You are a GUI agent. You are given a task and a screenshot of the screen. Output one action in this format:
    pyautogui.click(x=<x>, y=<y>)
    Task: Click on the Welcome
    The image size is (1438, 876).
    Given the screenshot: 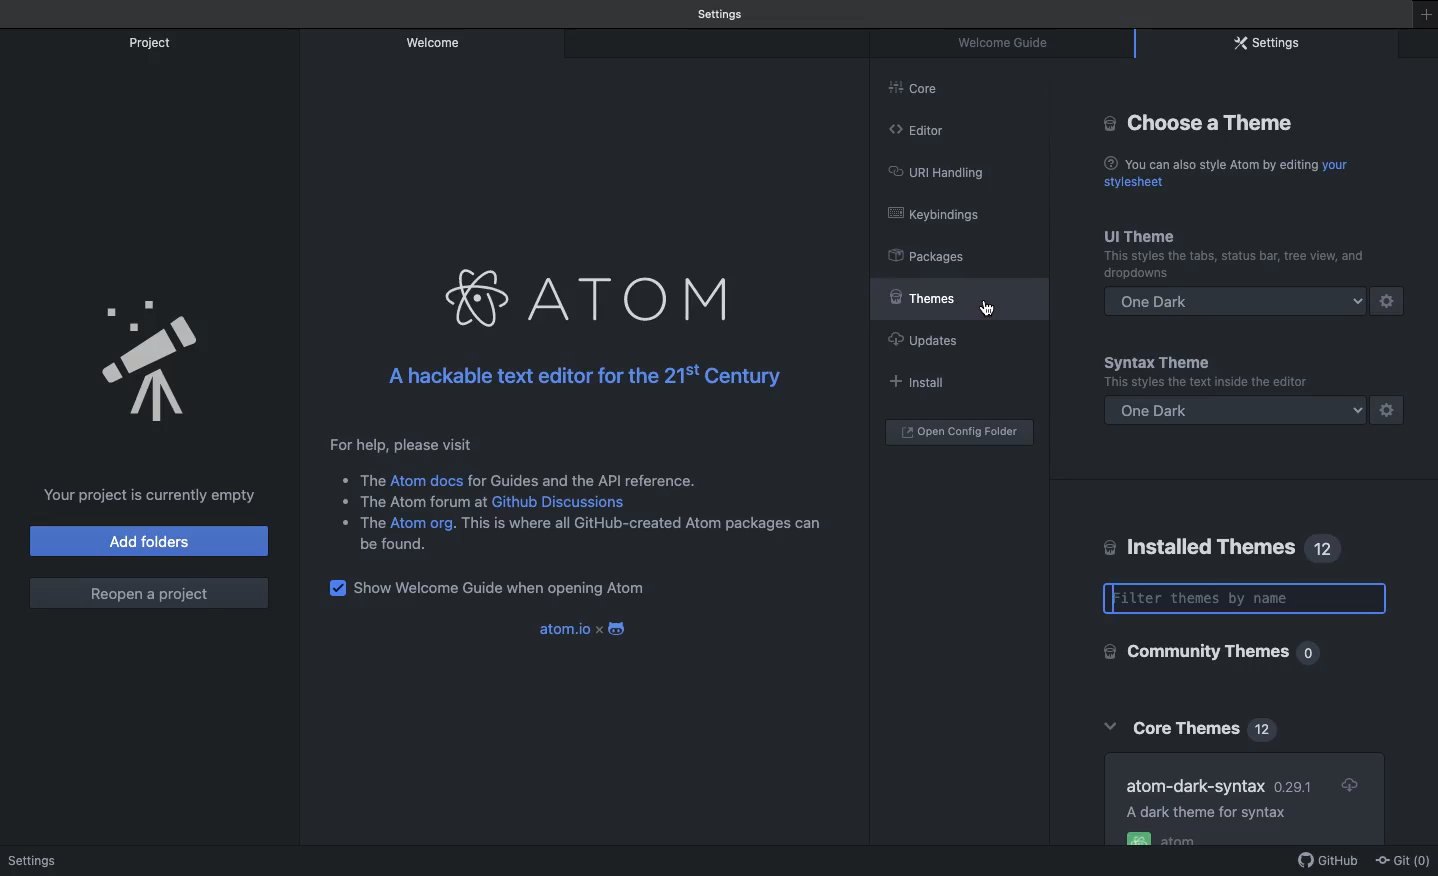 What is the action you would take?
    pyautogui.click(x=433, y=43)
    